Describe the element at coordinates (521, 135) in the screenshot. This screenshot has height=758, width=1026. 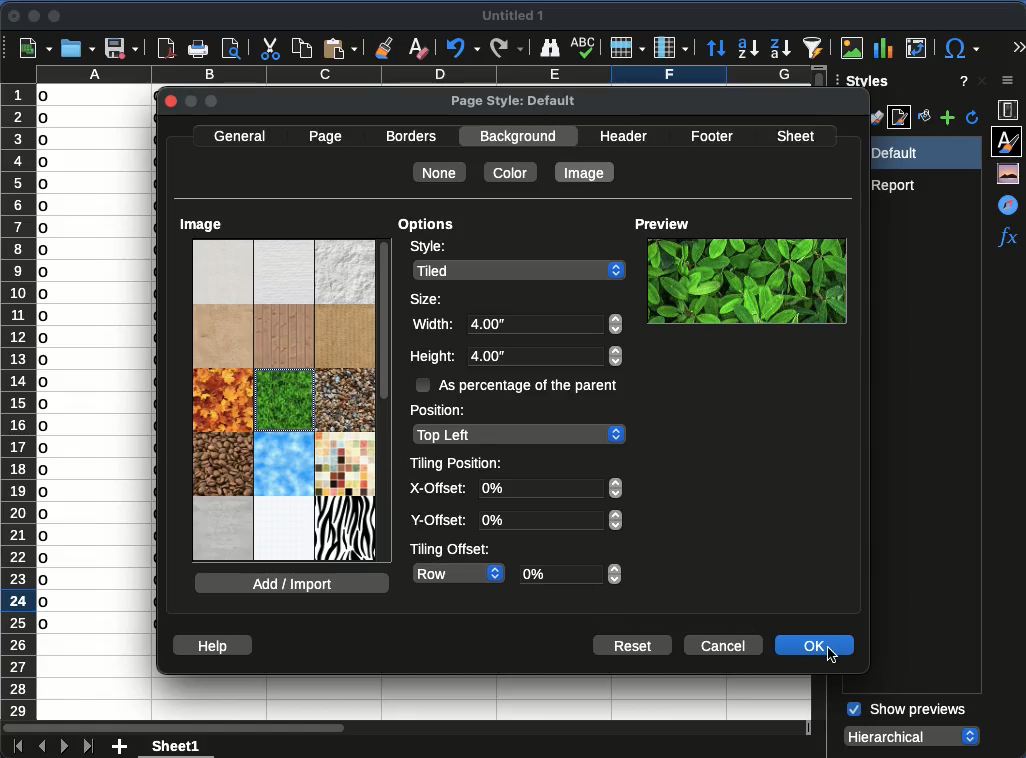
I see `background` at that location.